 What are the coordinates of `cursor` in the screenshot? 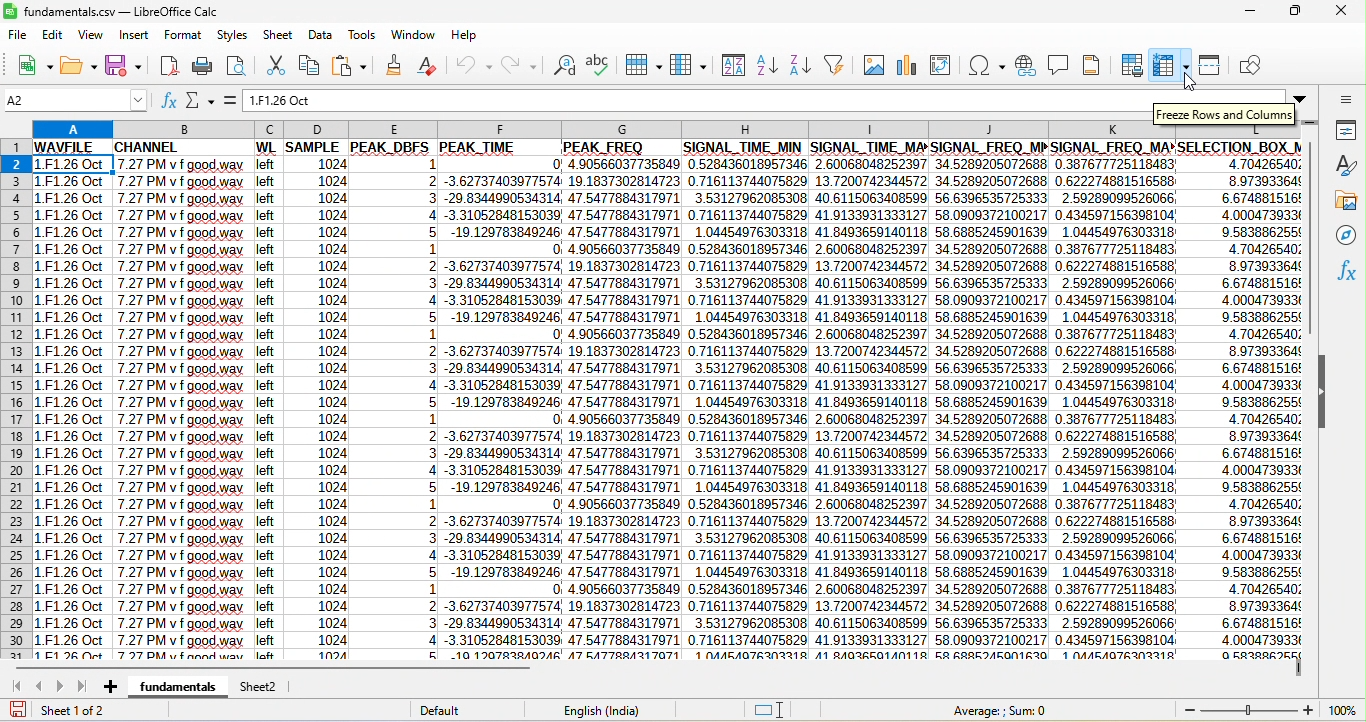 It's located at (783, 709).